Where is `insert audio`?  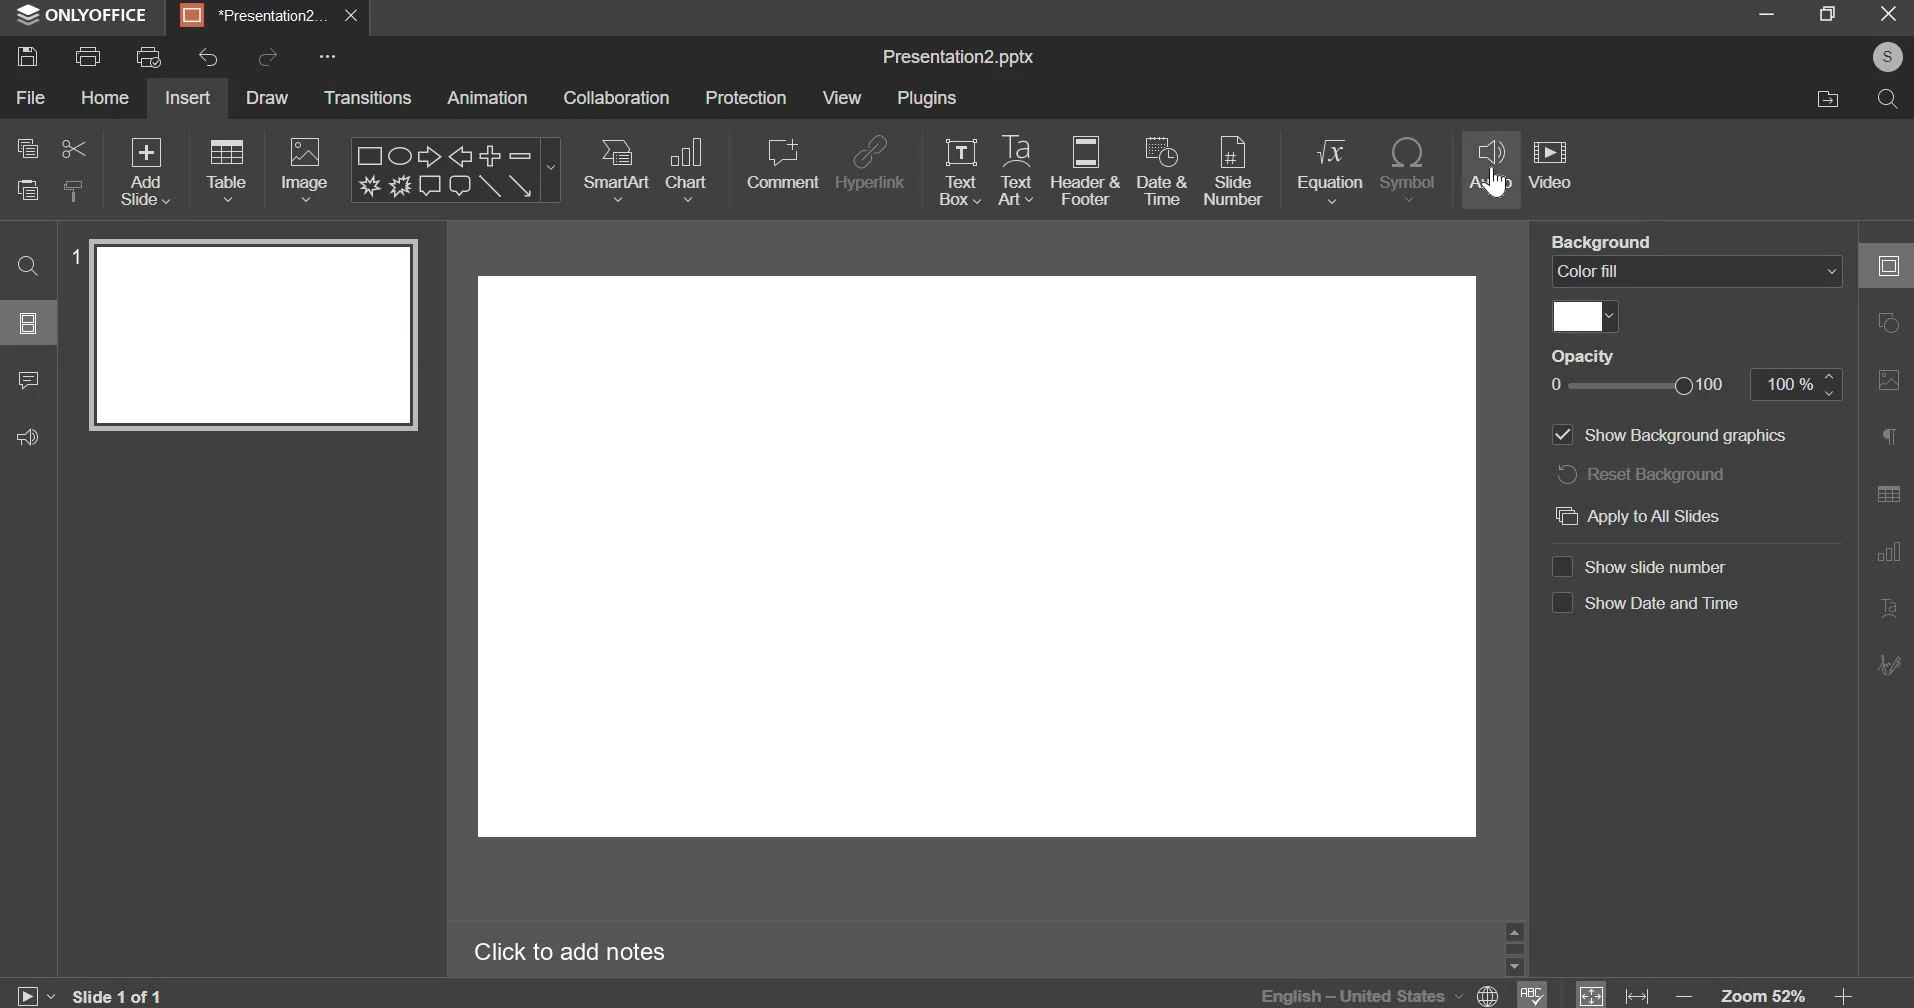 insert audio is located at coordinates (1492, 167).